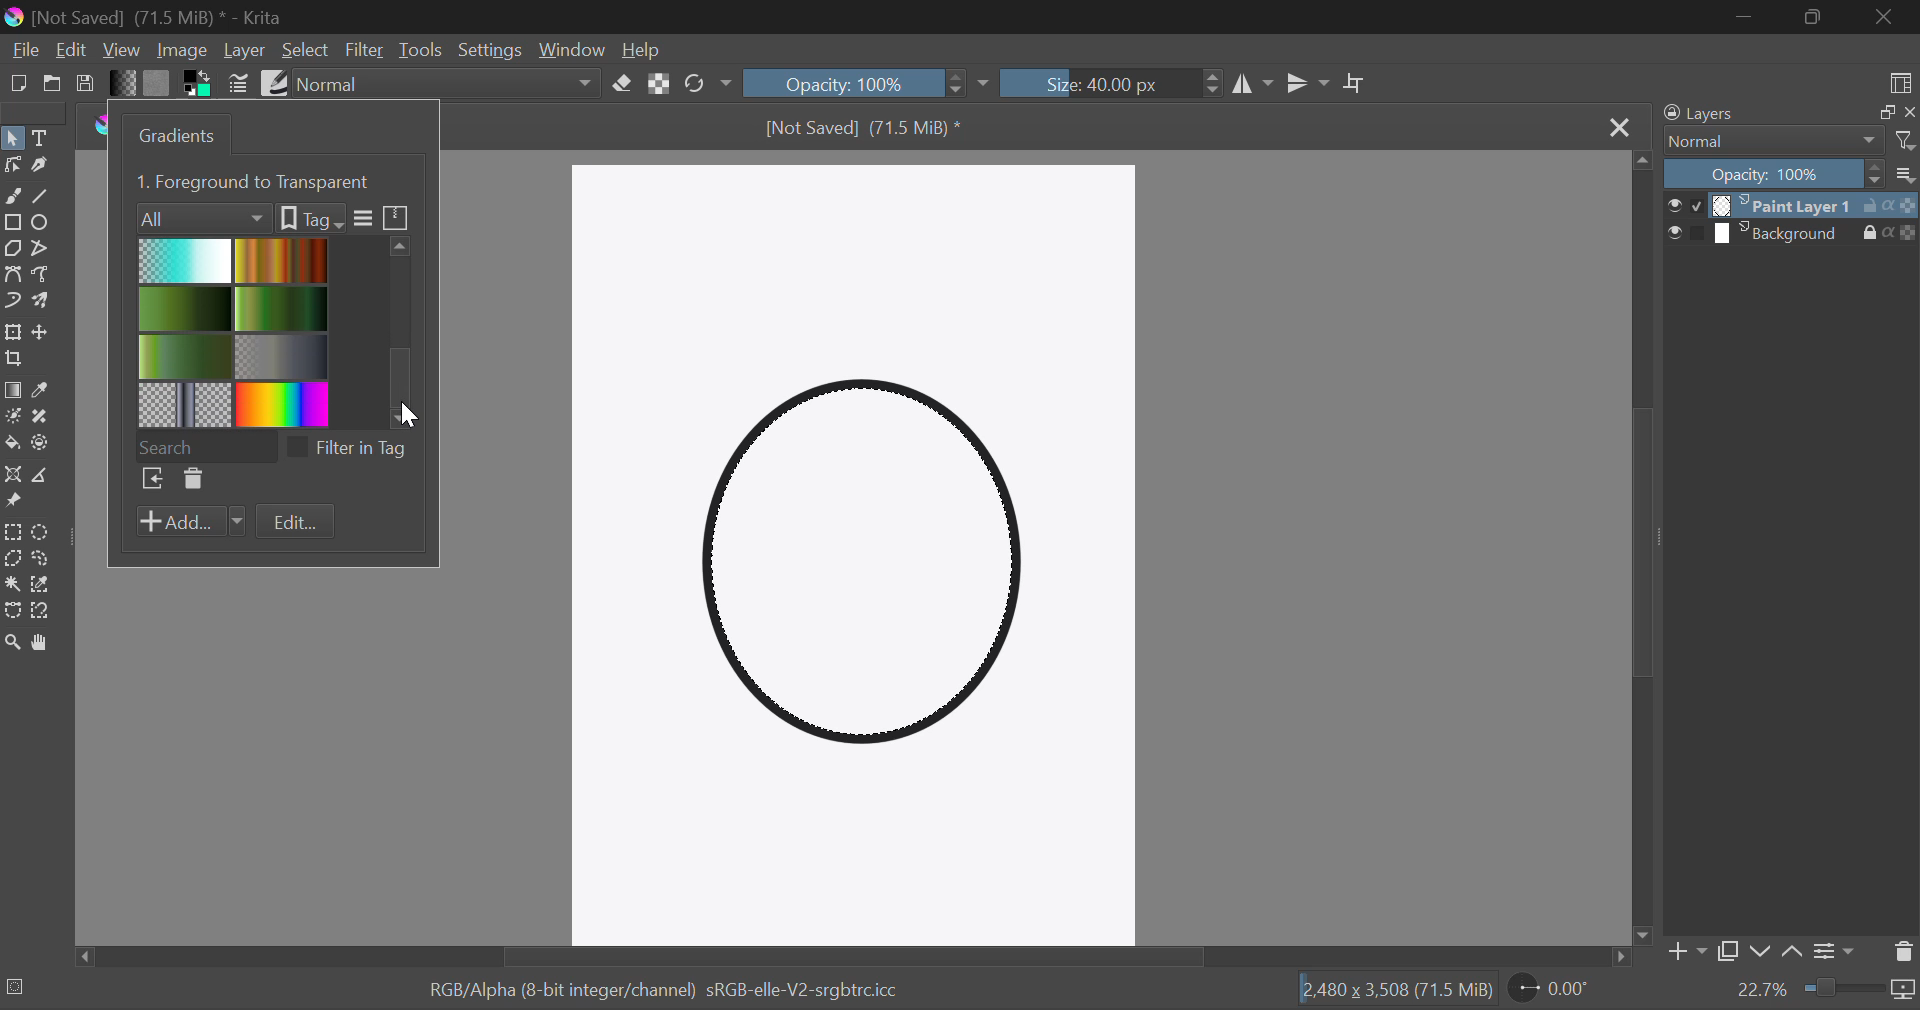 The width and height of the screenshot is (1920, 1010). I want to click on close, so click(1910, 111).